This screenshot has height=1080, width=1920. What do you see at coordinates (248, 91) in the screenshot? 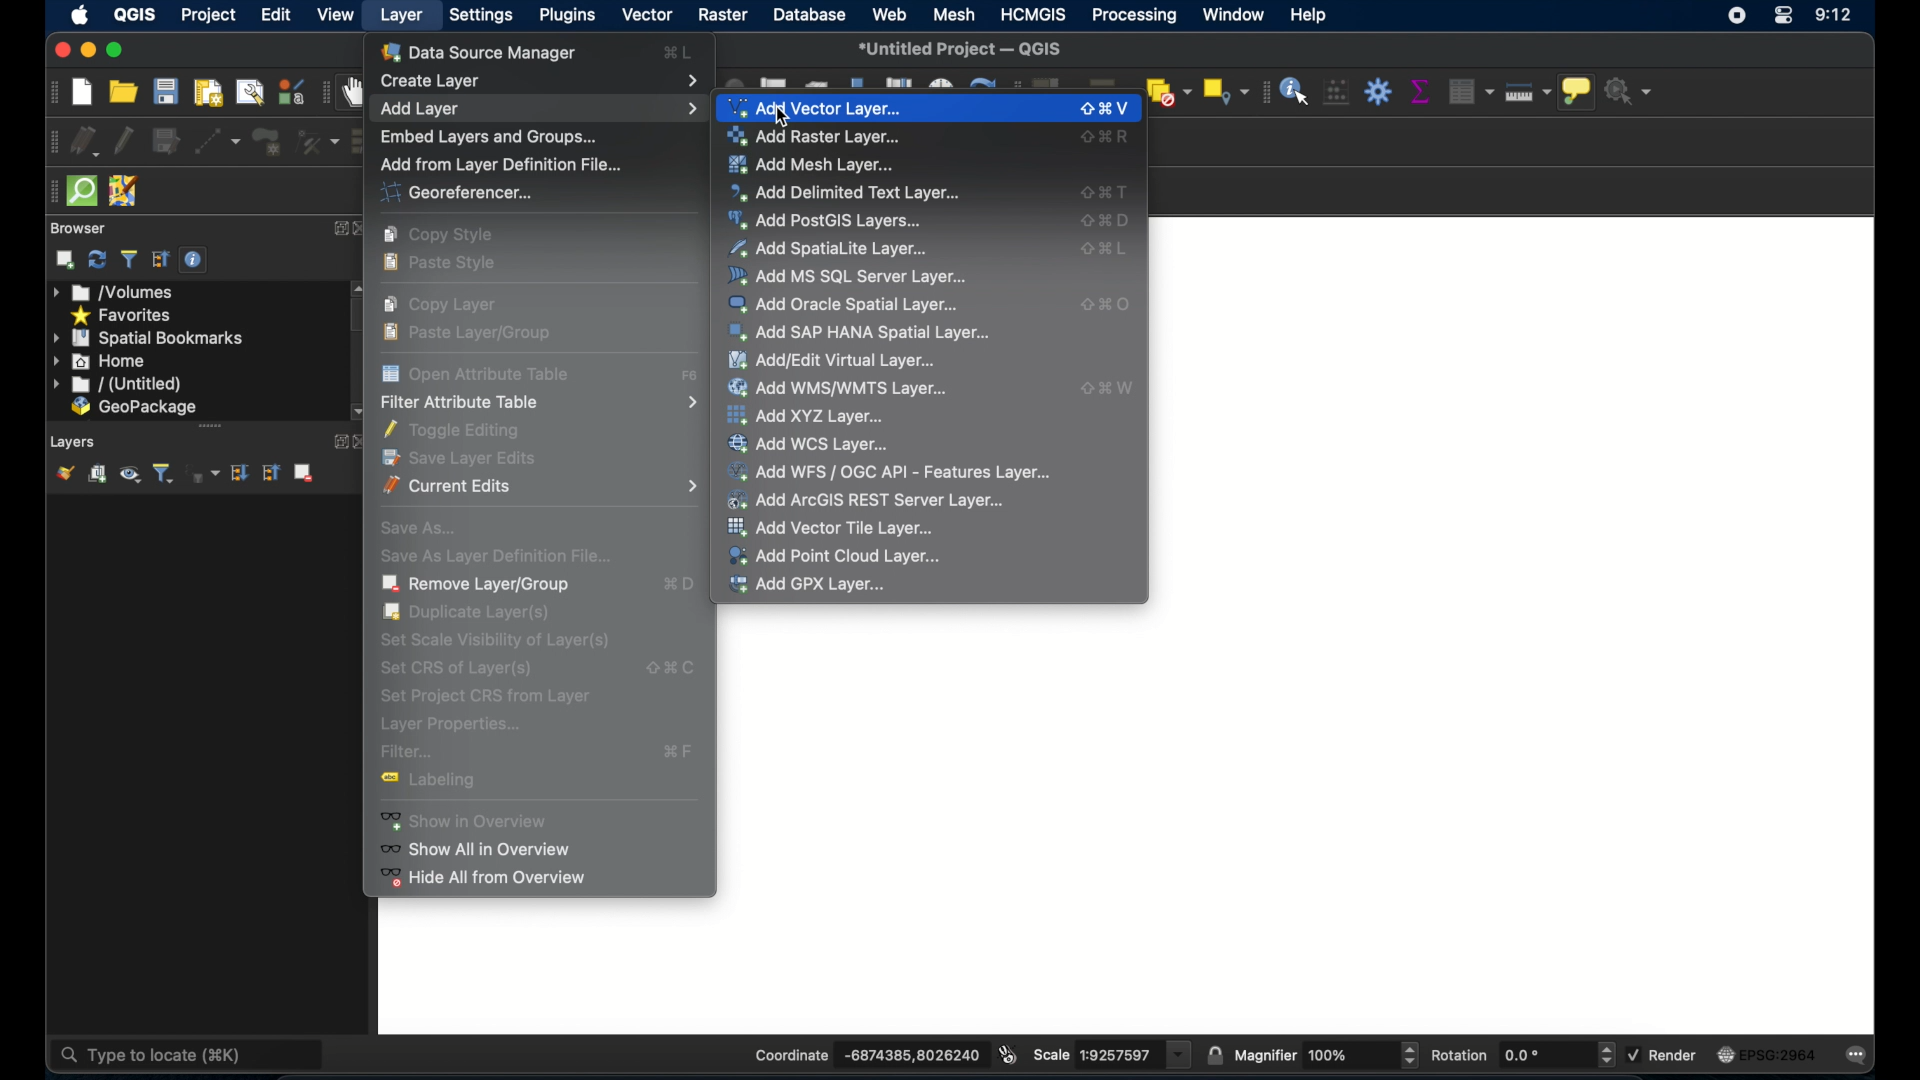
I see `show layout manager` at bounding box center [248, 91].